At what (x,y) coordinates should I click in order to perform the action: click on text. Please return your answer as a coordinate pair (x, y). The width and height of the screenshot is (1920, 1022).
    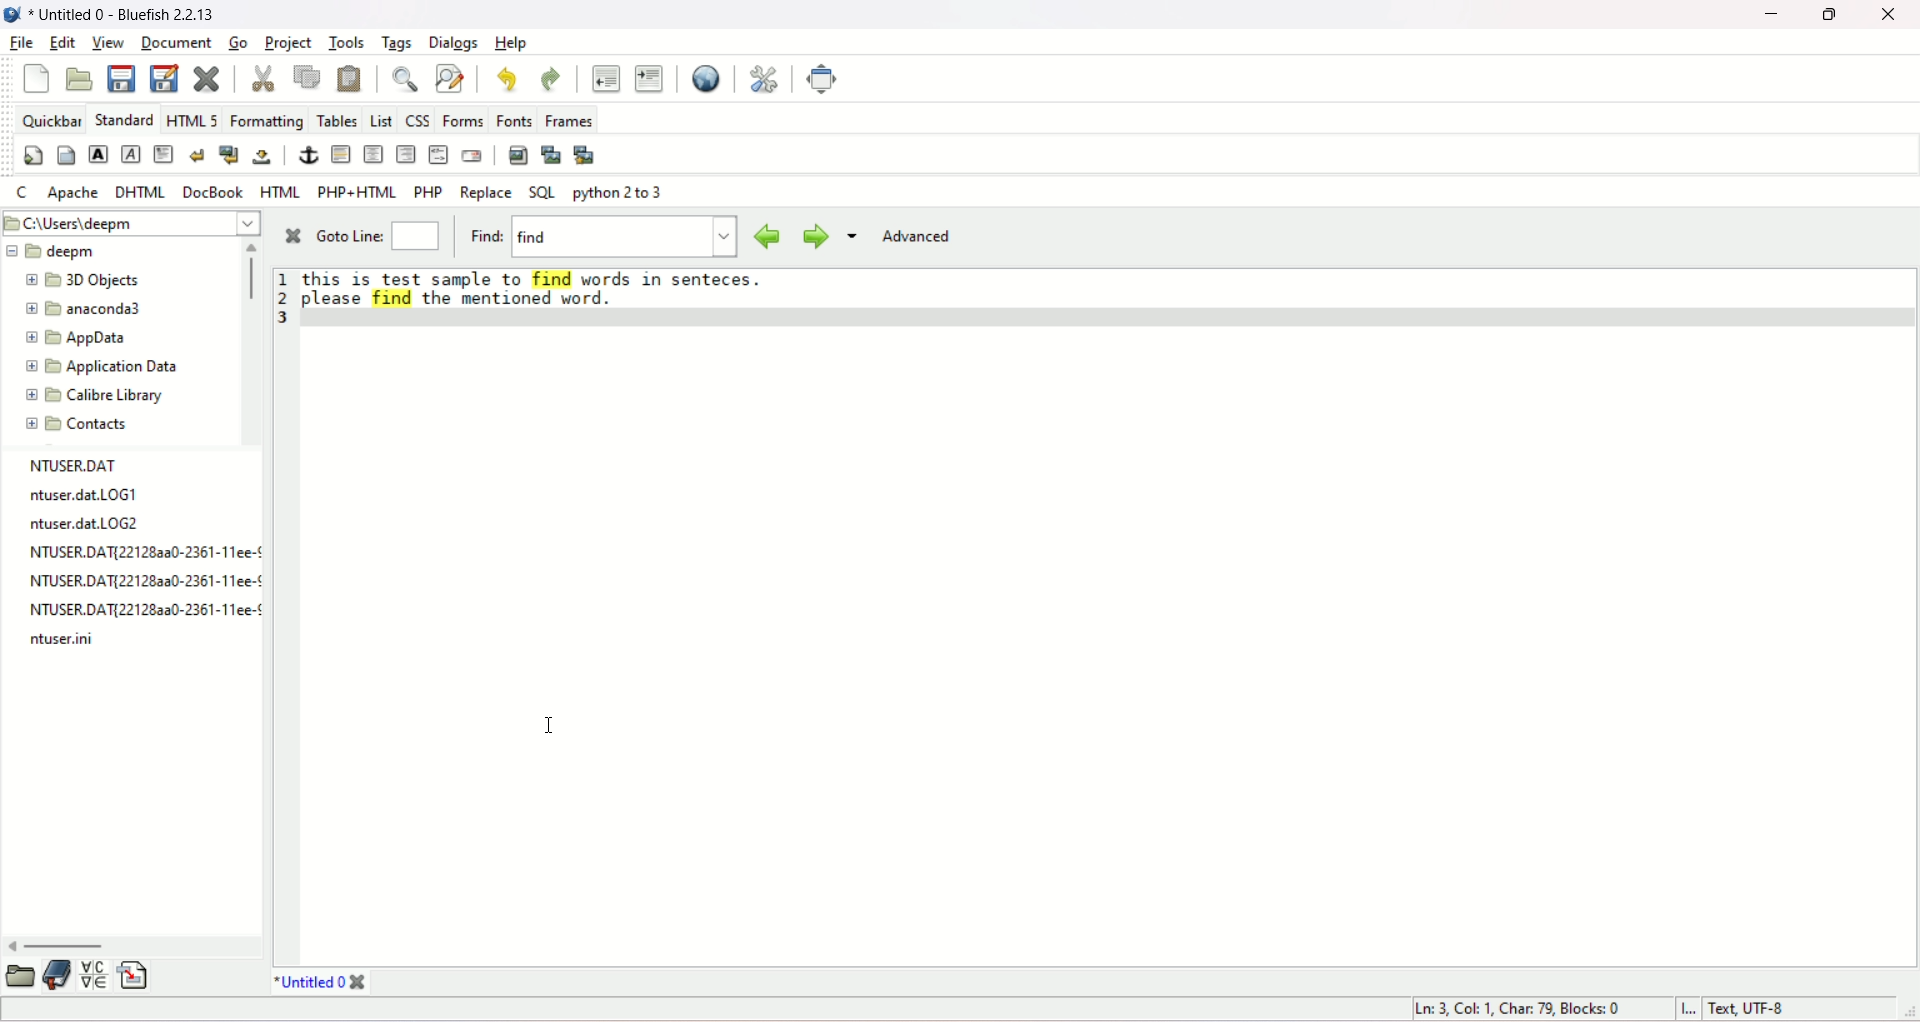
    Looking at the image, I should click on (674, 279).